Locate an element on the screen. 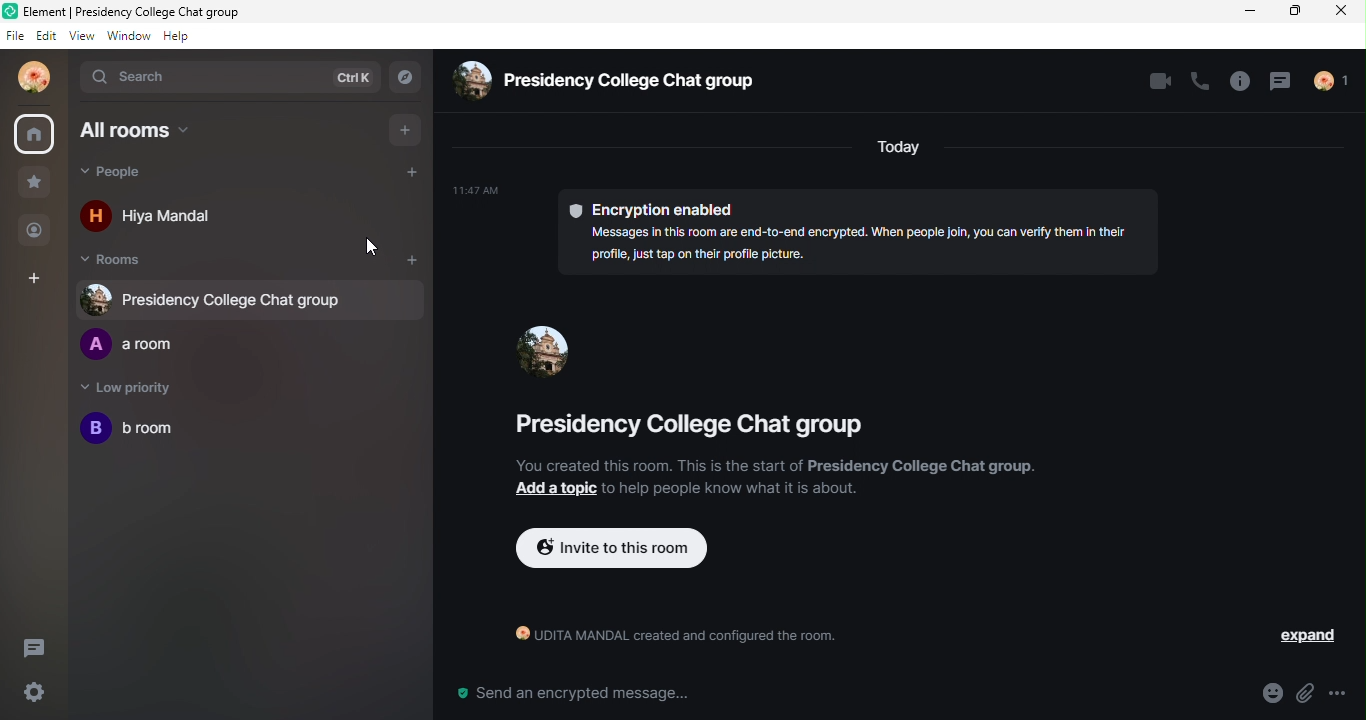  cursor movement is located at coordinates (370, 249).